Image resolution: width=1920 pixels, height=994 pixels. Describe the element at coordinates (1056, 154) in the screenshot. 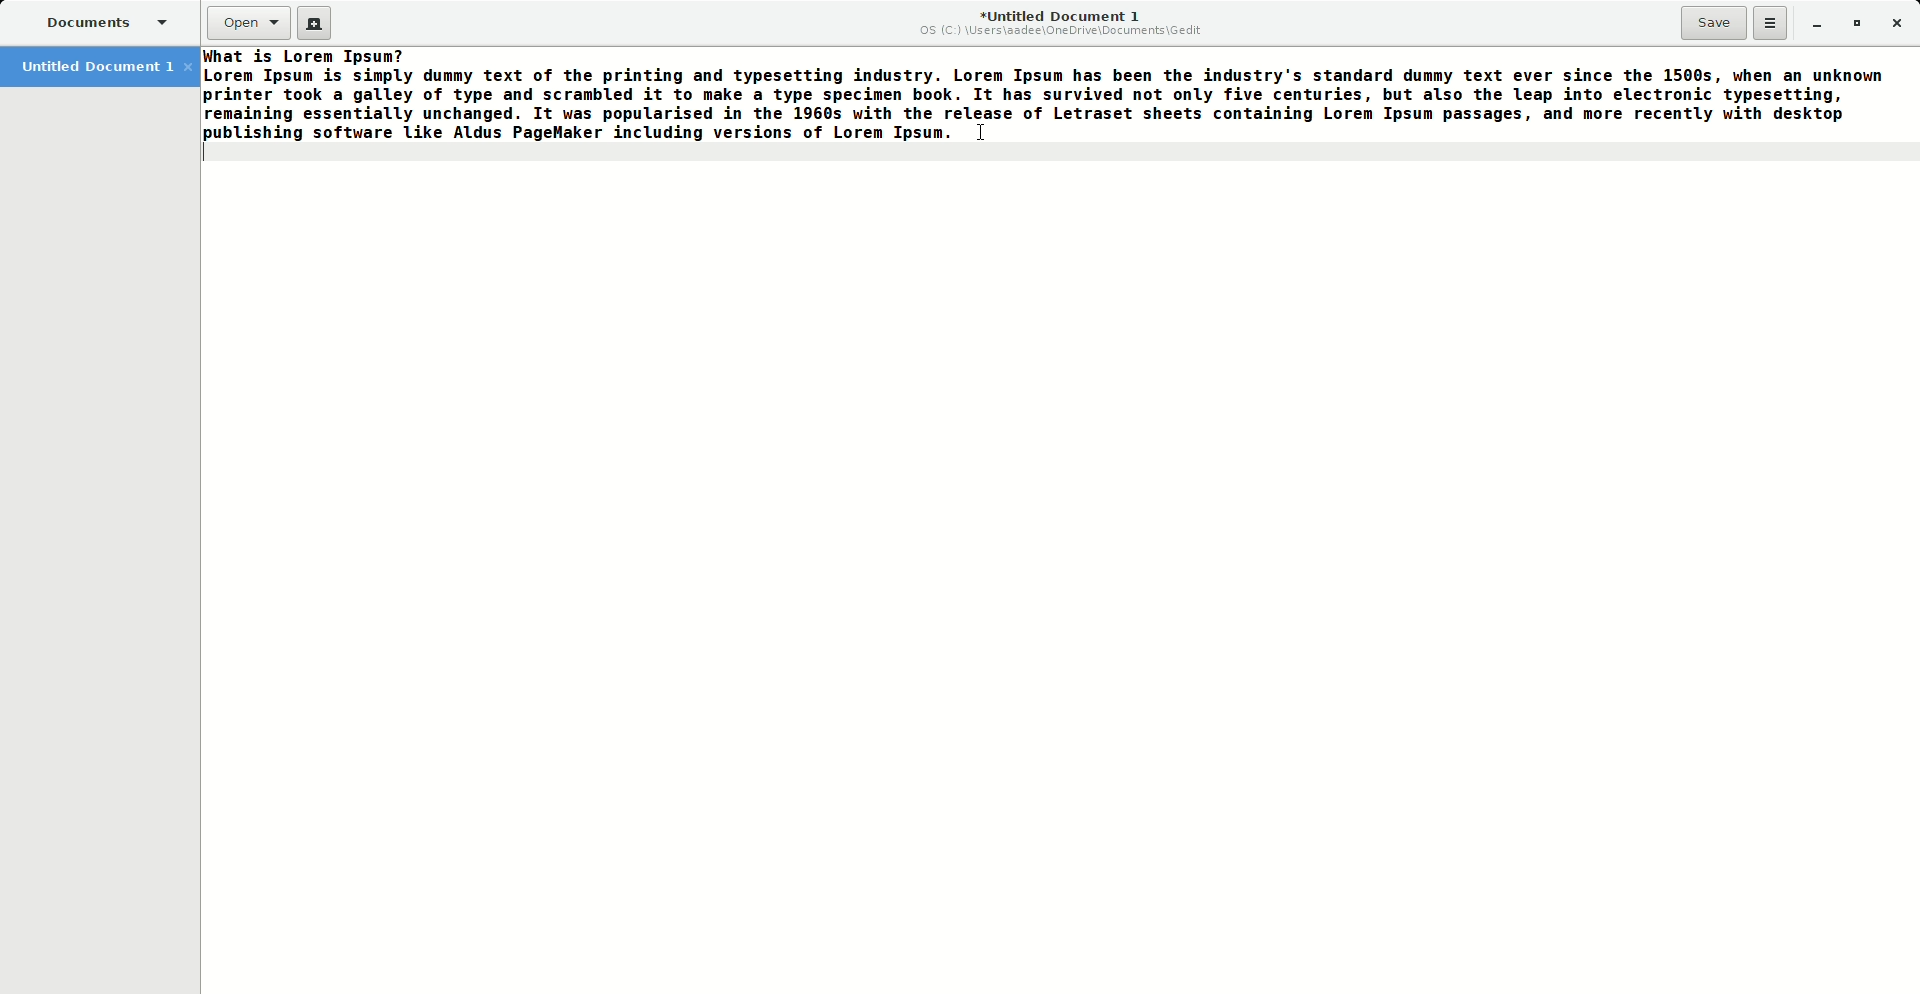

I see `New Line` at that location.